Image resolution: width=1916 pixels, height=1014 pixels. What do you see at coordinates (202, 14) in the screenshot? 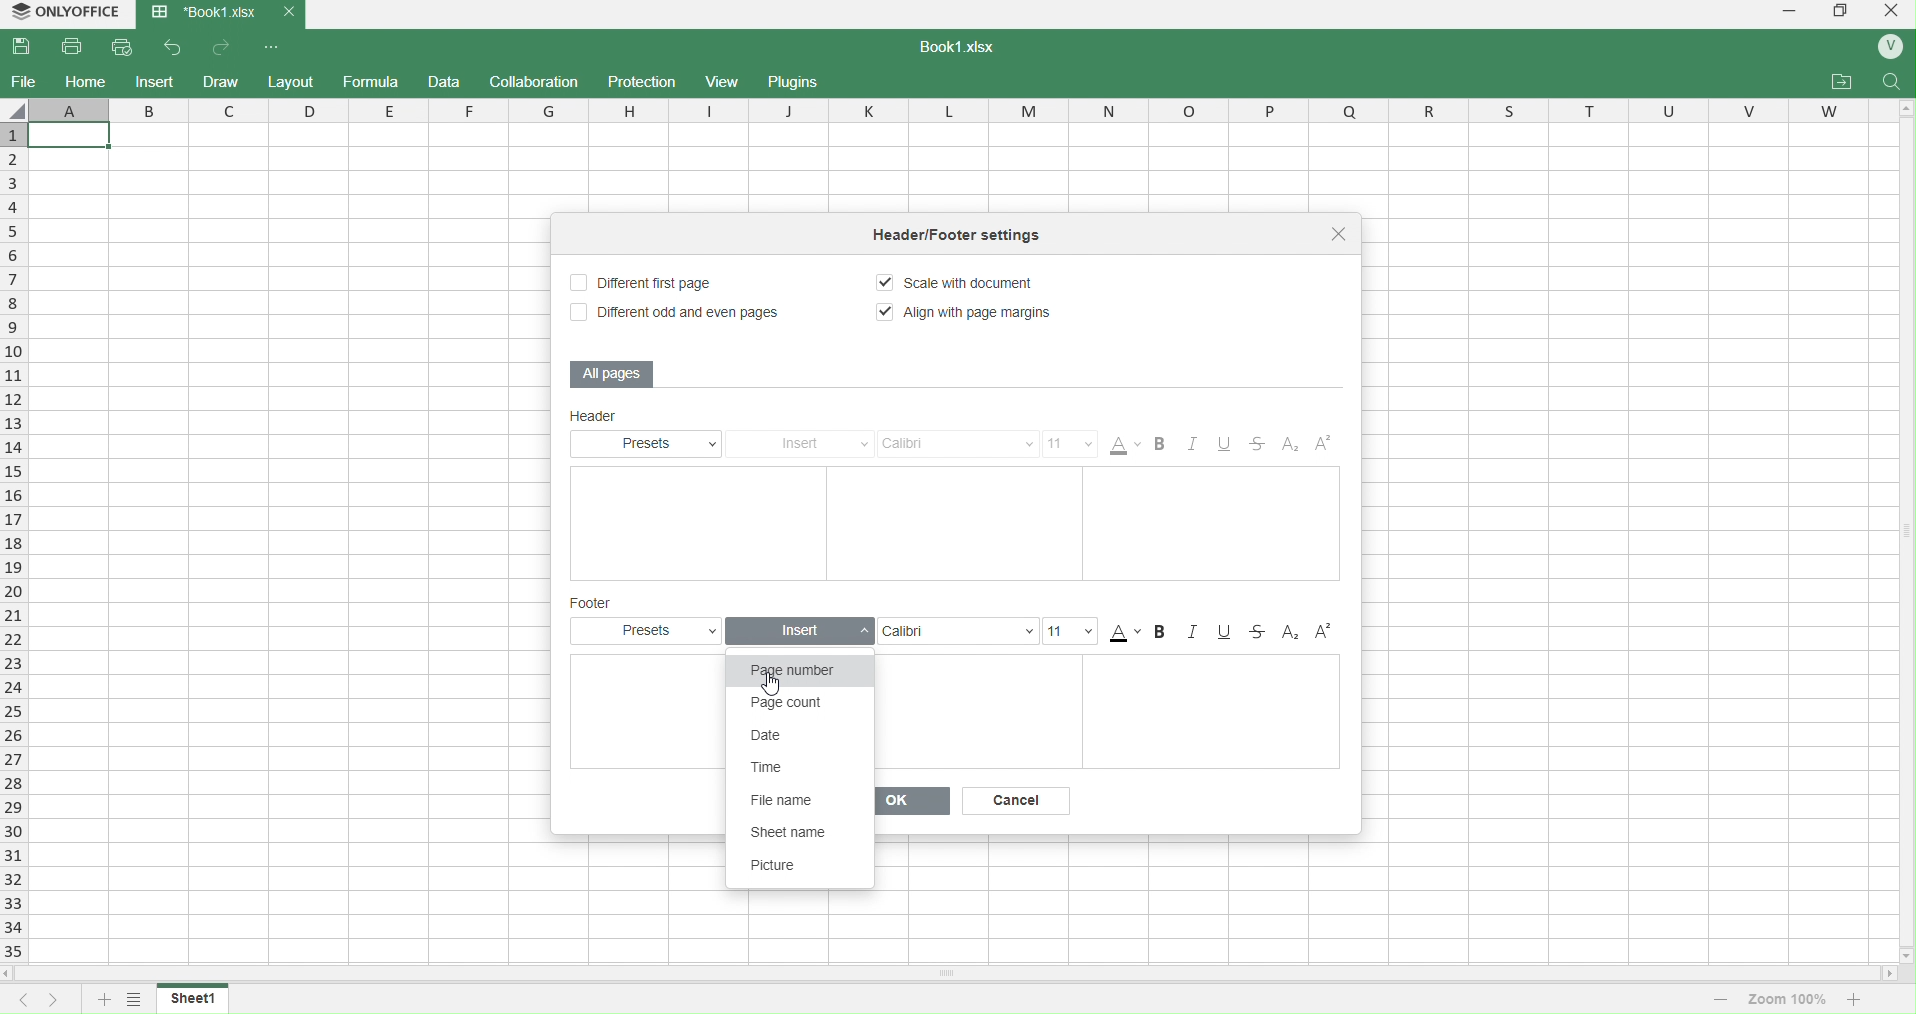
I see `Book1.xlsx` at bounding box center [202, 14].